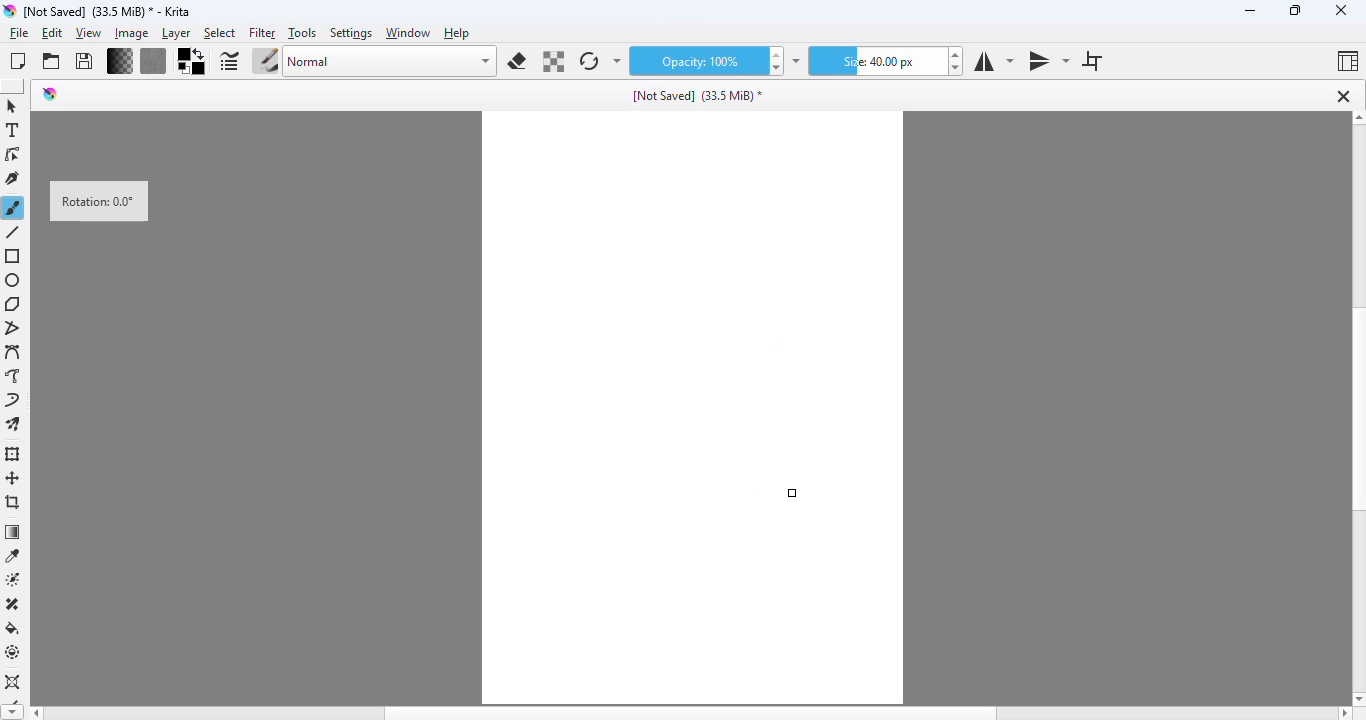 The width and height of the screenshot is (1366, 720). Describe the element at coordinates (193, 61) in the screenshot. I see `background/foreground color selector` at that location.